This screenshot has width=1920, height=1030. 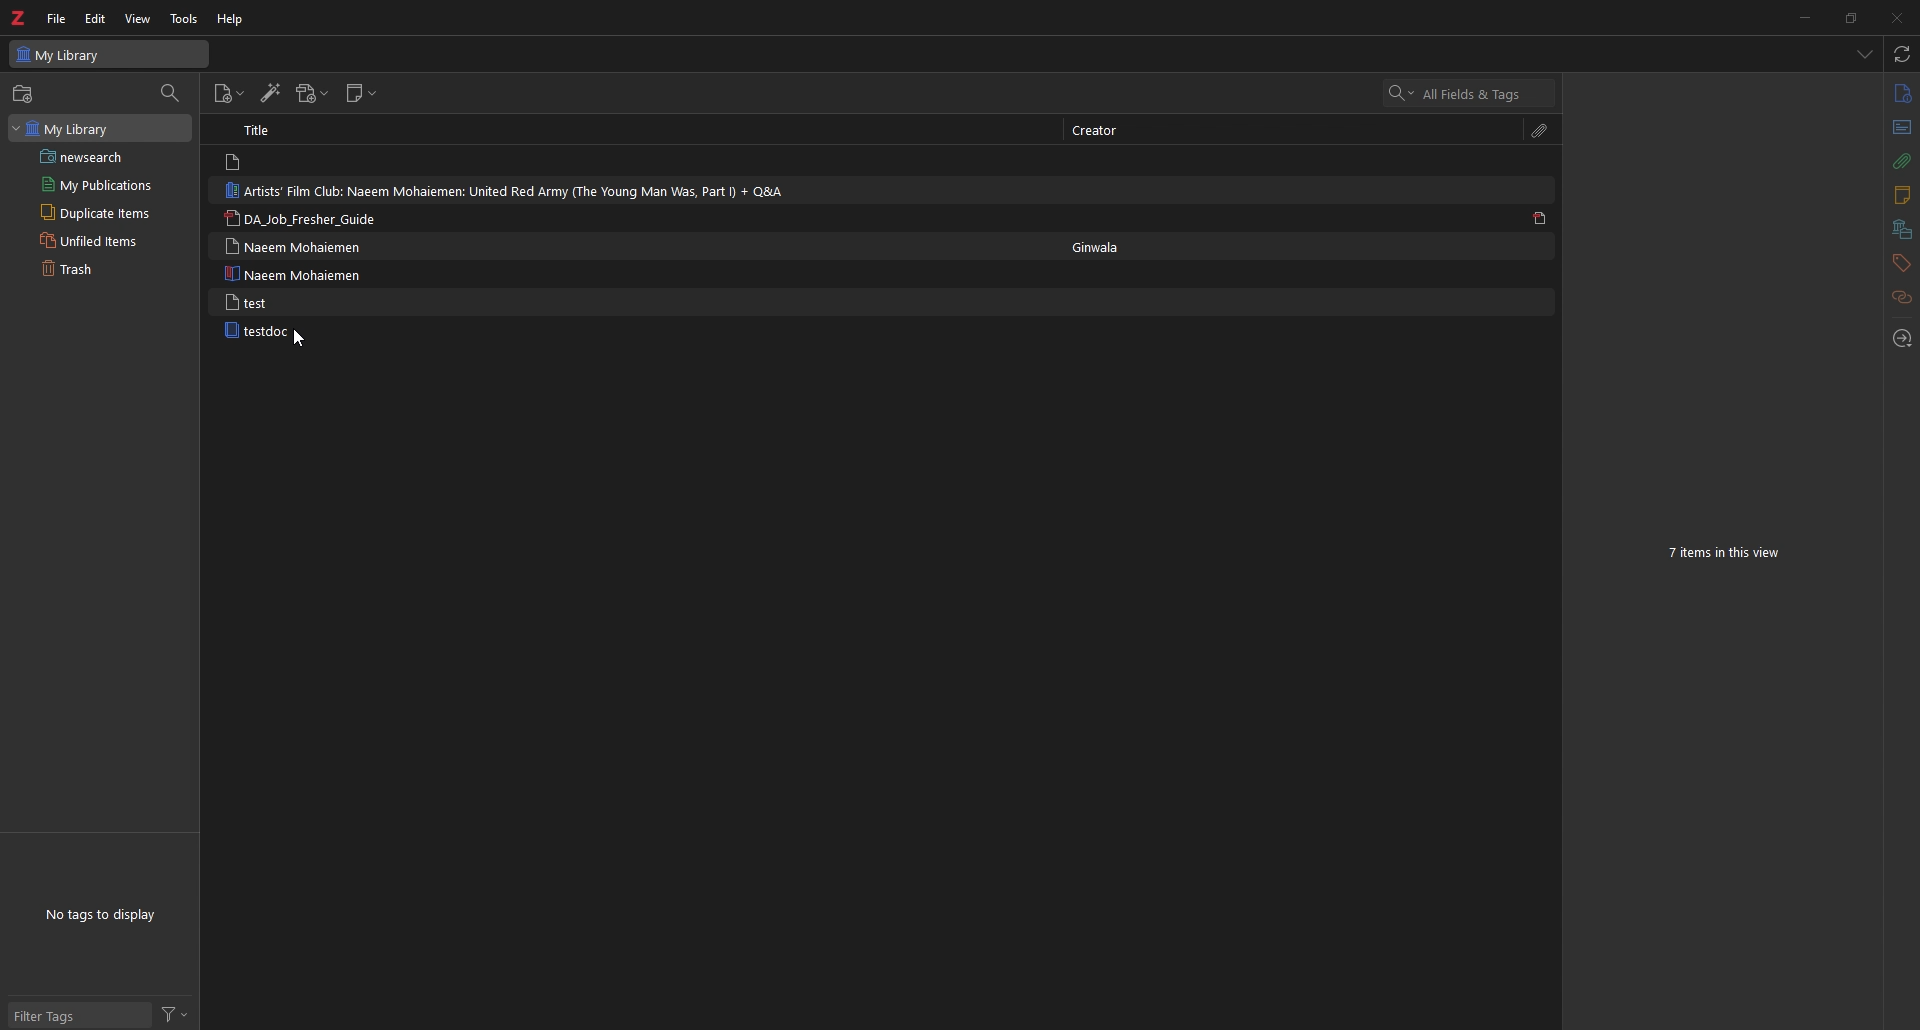 What do you see at coordinates (1901, 198) in the screenshot?
I see `note` at bounding box center [1901, 198].